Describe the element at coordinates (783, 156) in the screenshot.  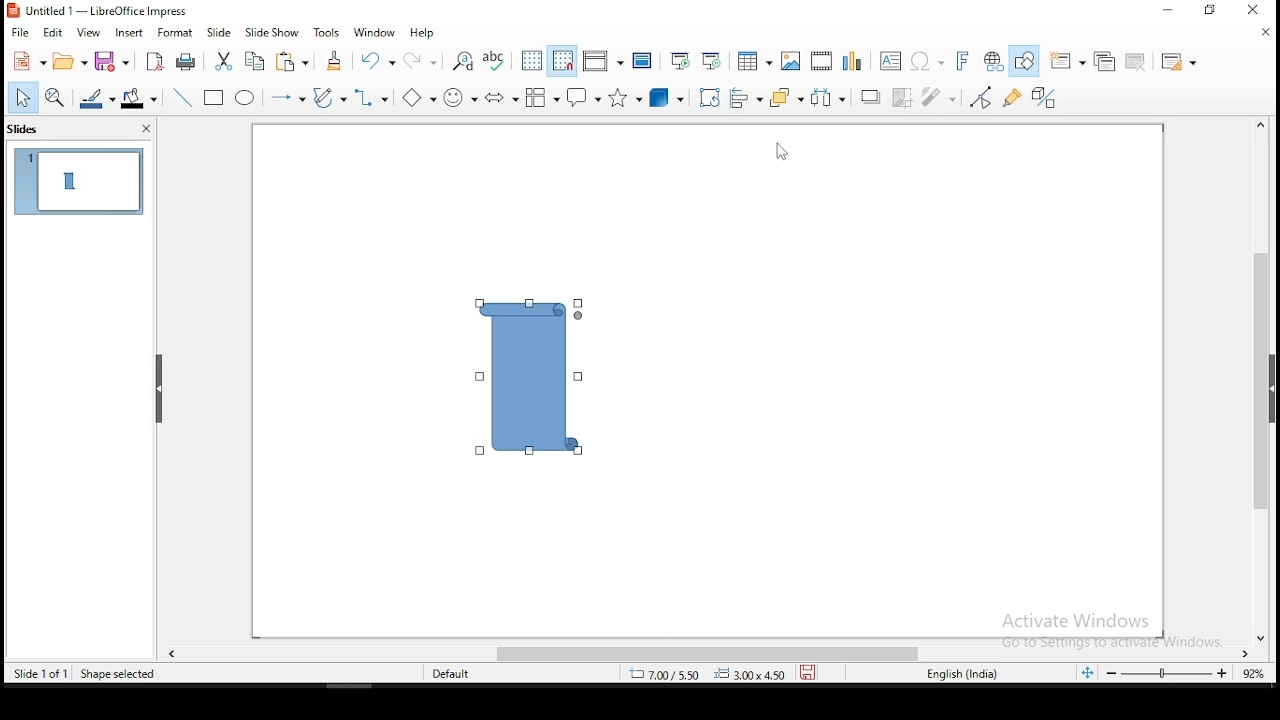
I see `mouse pointer` at that location.